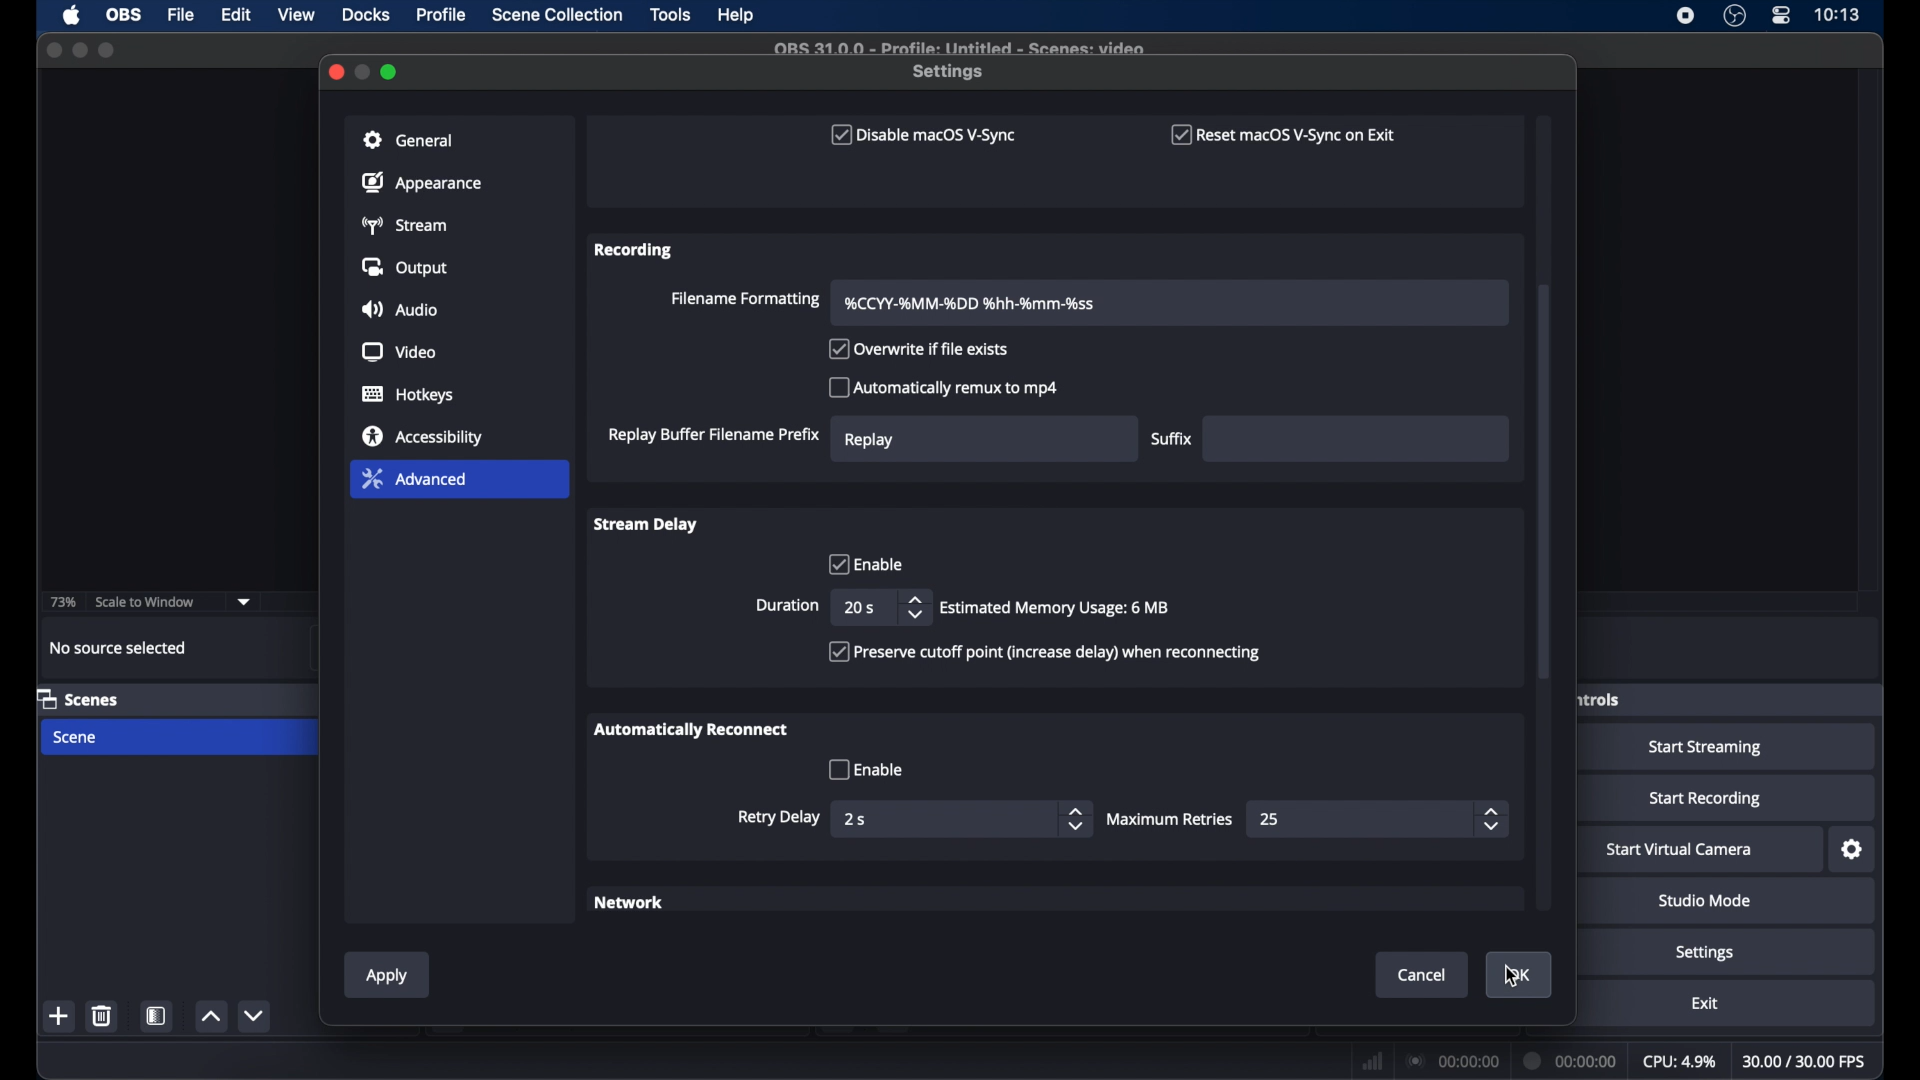  What do you see at coordinates (787, 606) in the screenshot?
I see `duration` at bounding box center [787, 606].